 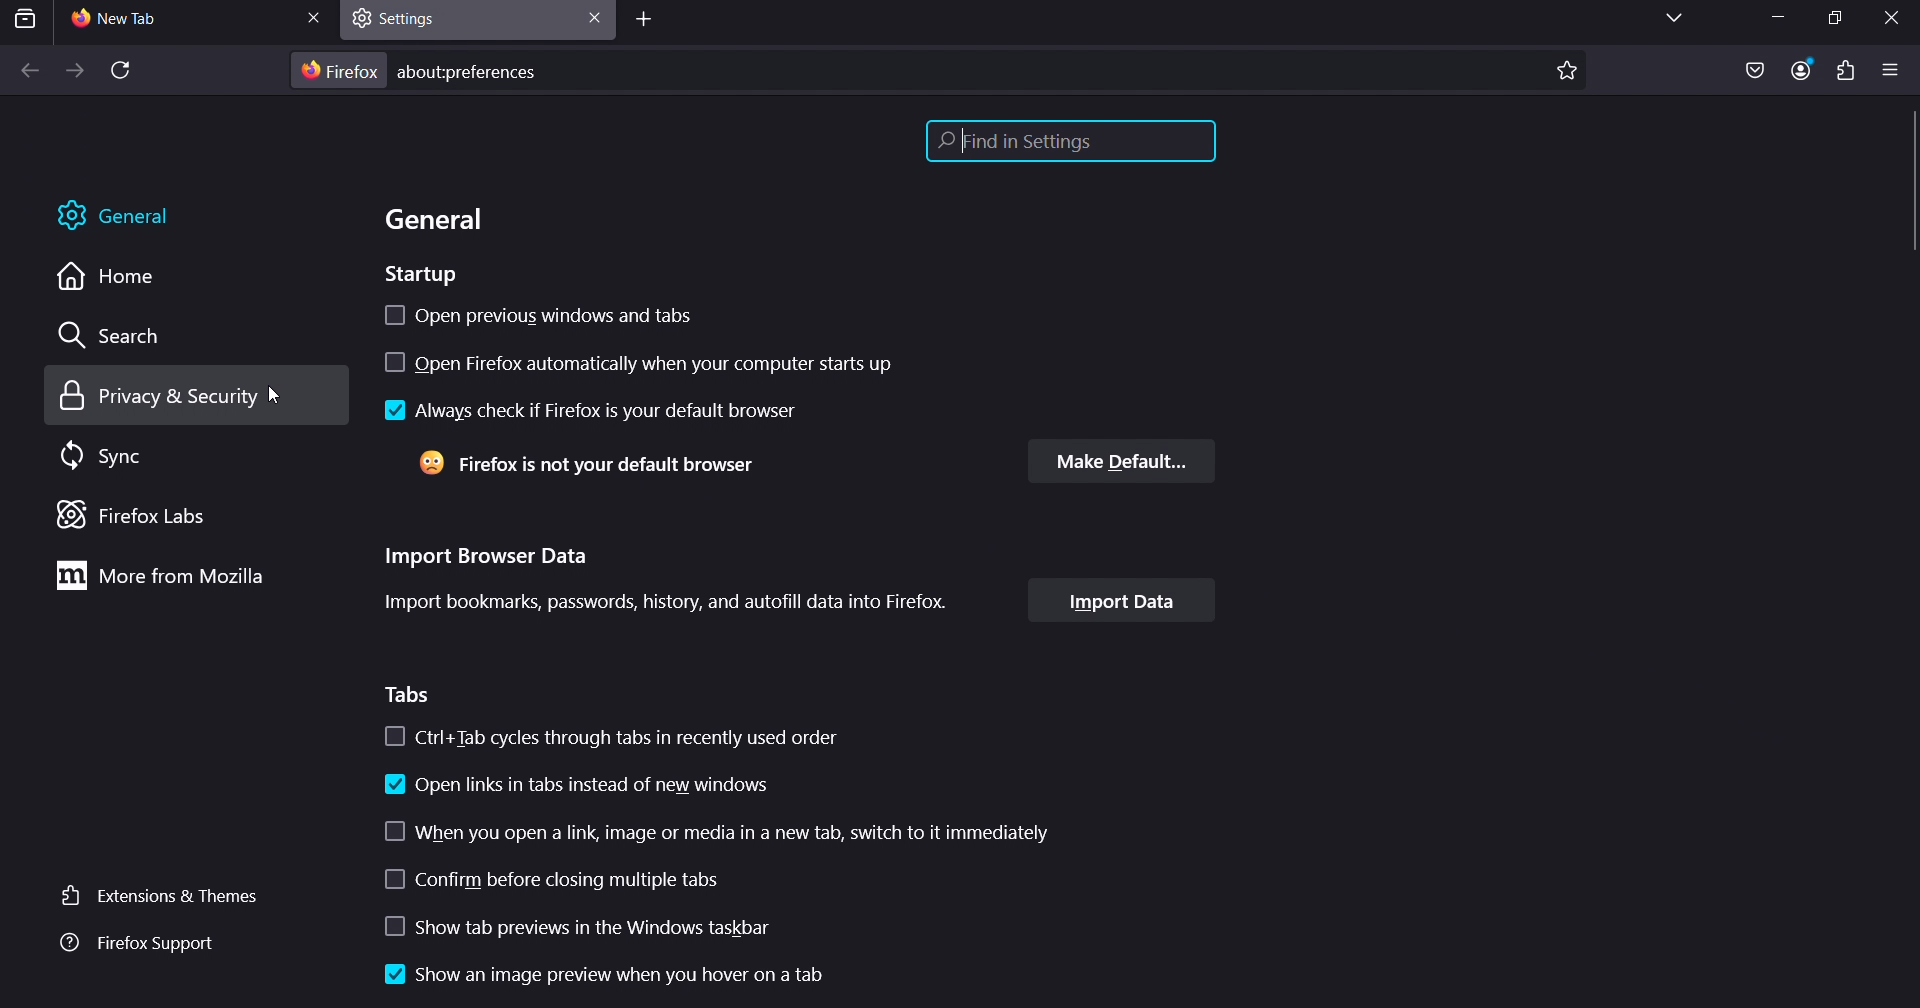 What do you see at coordinates (154, 517) in the screenshot?
I see `firefox labs` at bounding box center [154, 517].